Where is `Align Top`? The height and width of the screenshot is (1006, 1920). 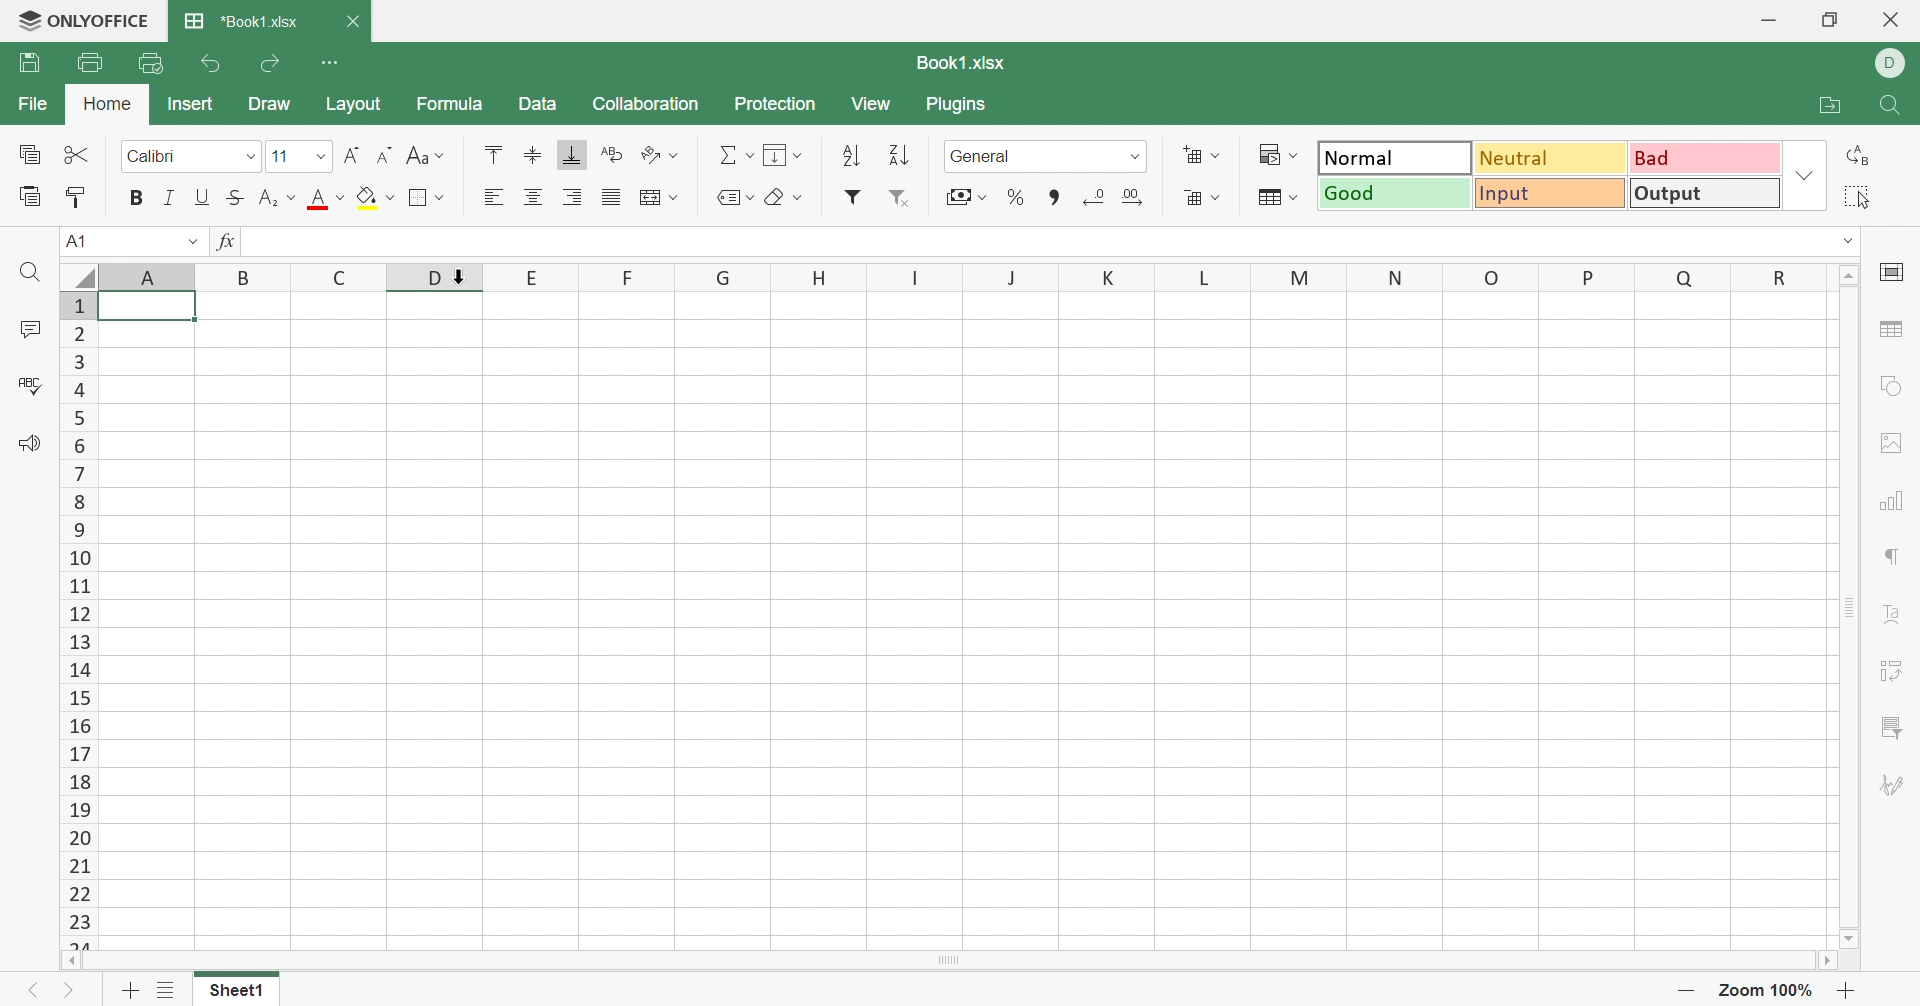
Align Top is located at coordinates (493, 154).